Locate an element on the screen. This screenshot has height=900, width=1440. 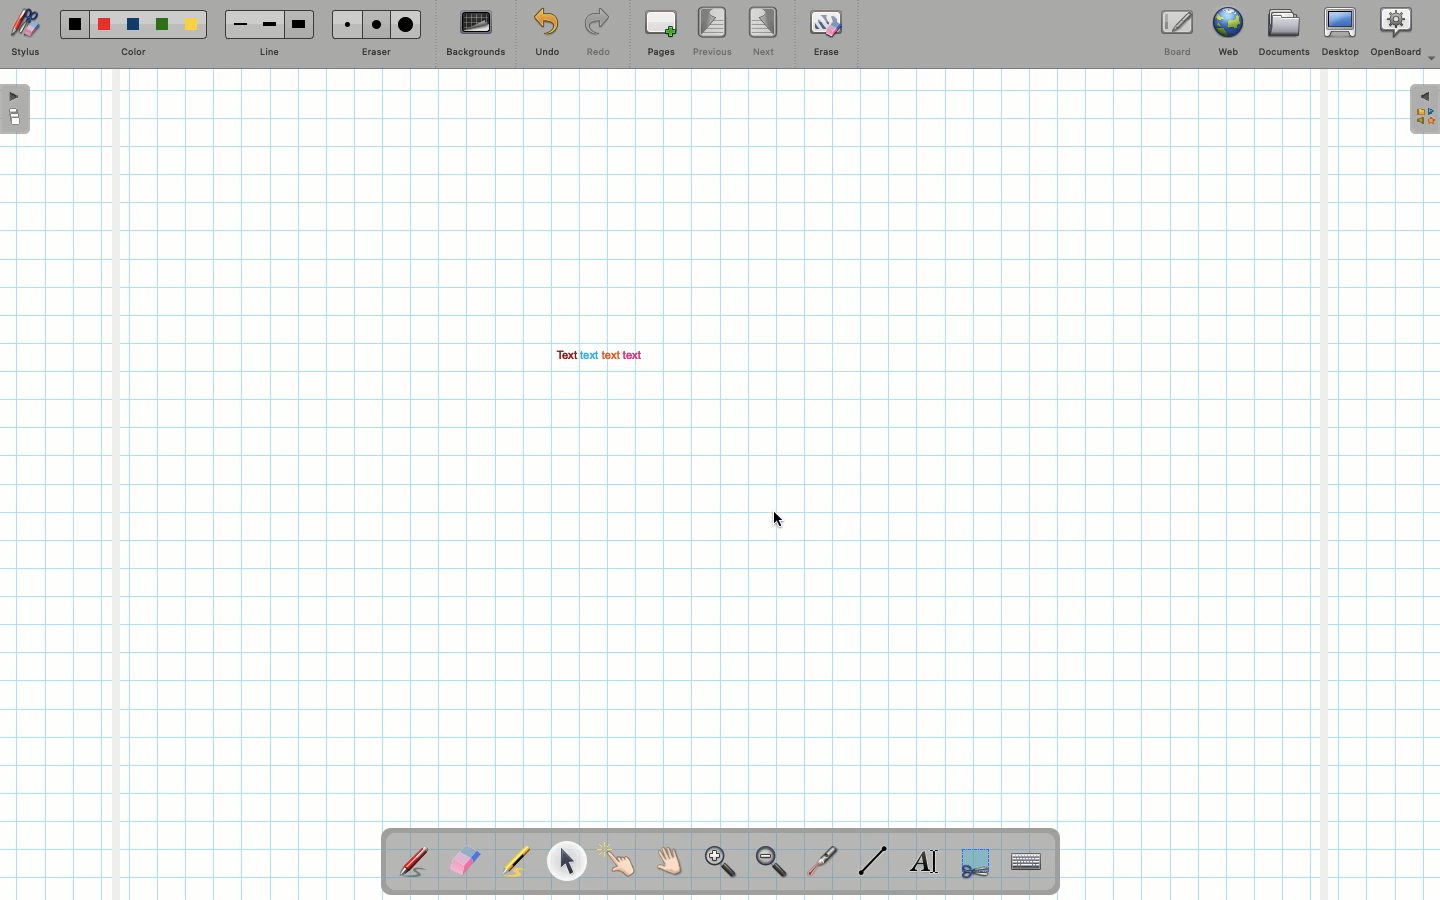
Write text is located at coordinates (926, 858).